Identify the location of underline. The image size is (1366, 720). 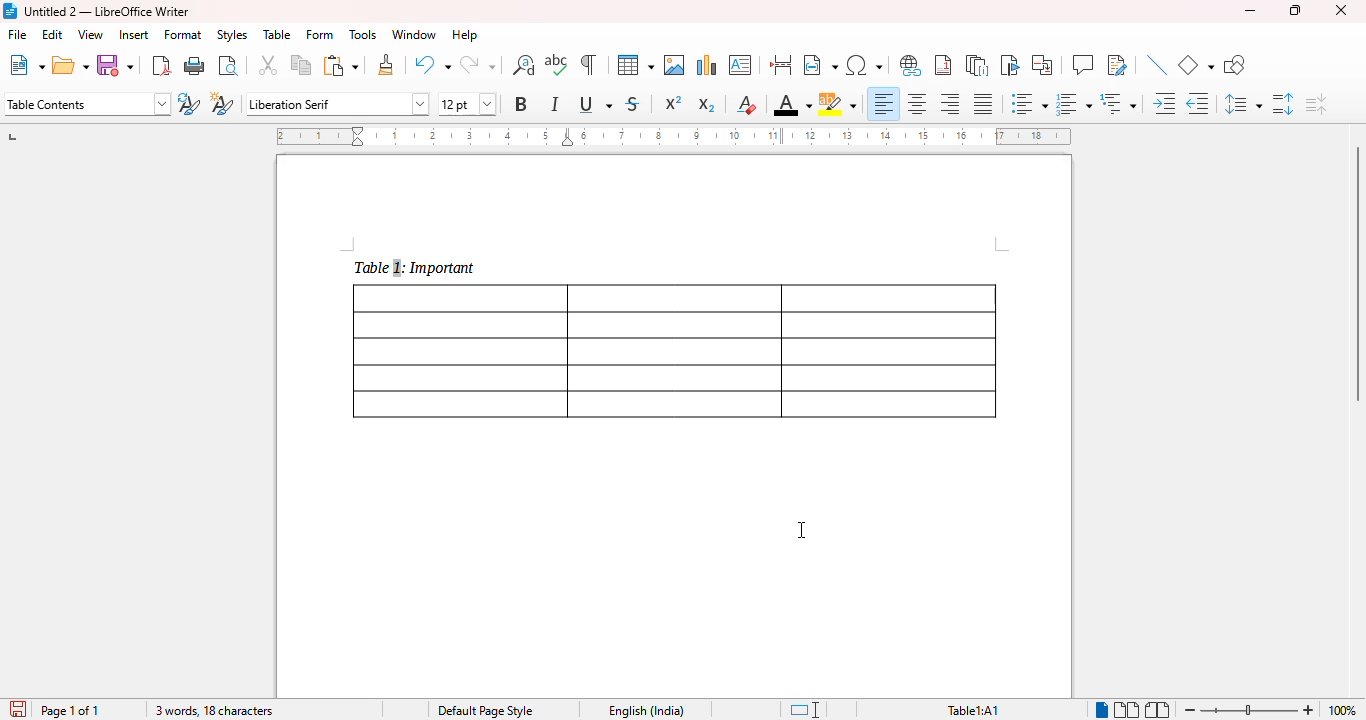
(595, 103).